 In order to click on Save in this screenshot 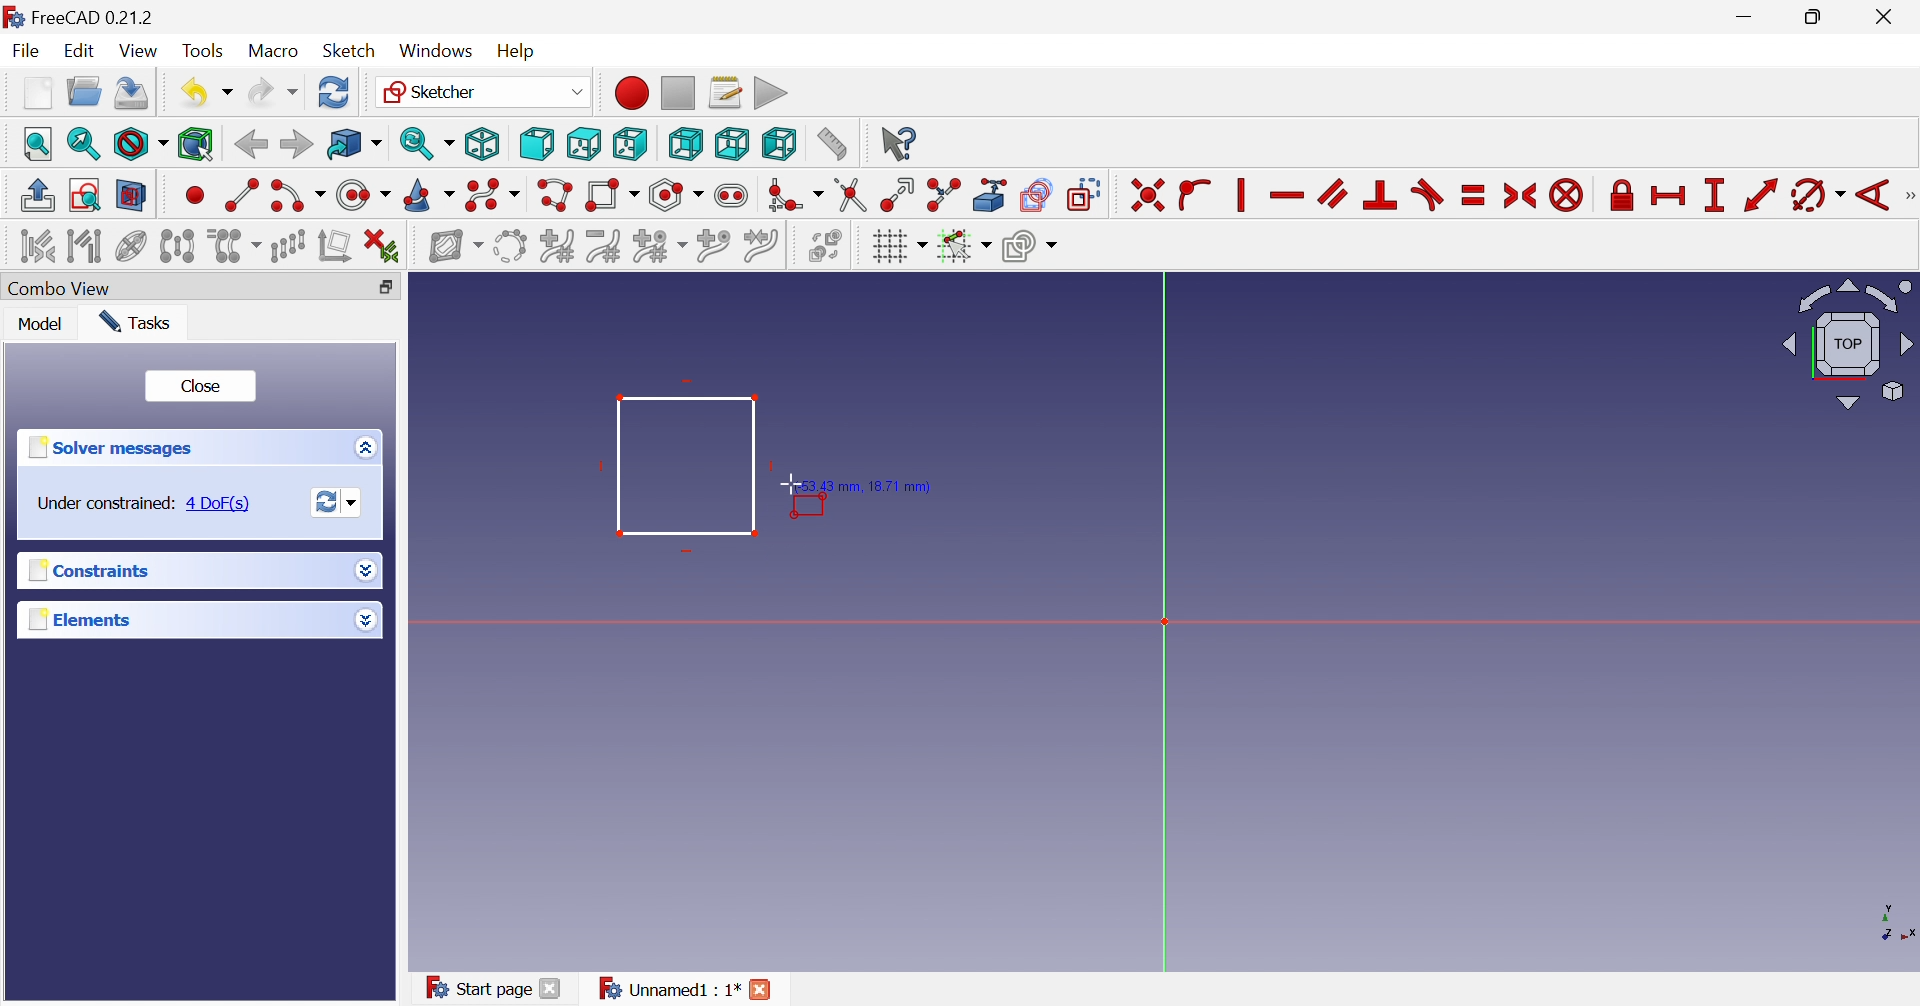, I will do `click(132, 93)`.